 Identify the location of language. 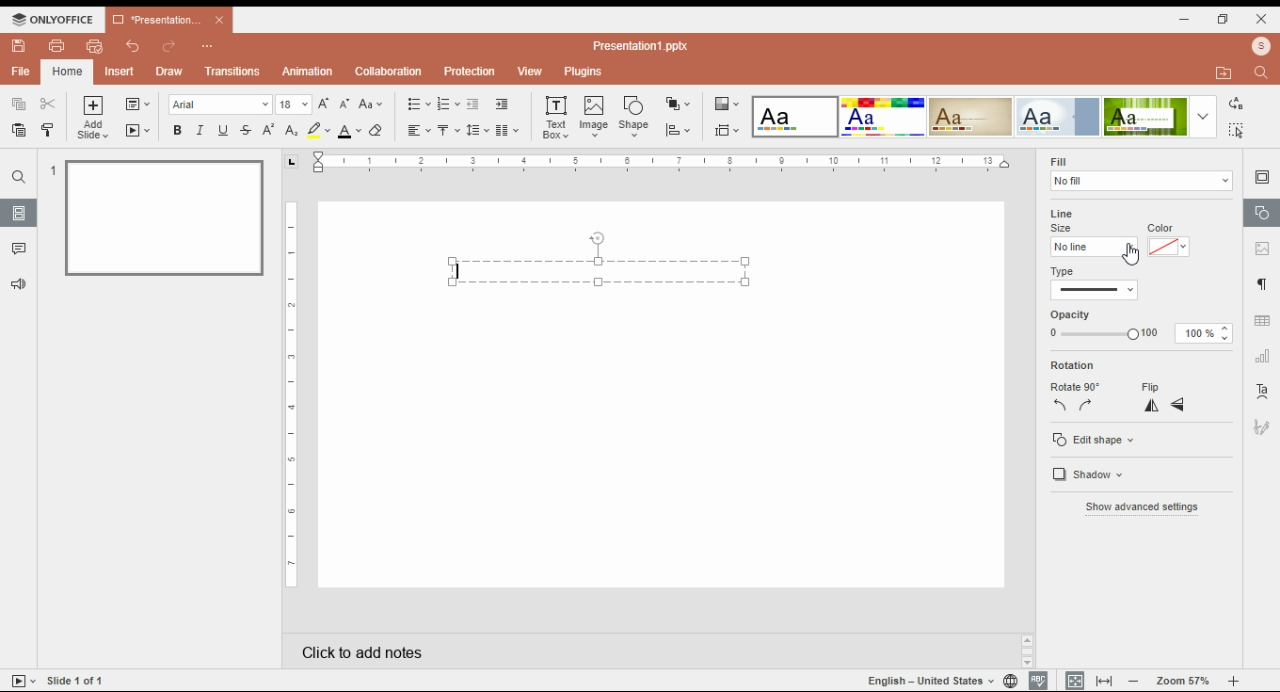
(928, 681).